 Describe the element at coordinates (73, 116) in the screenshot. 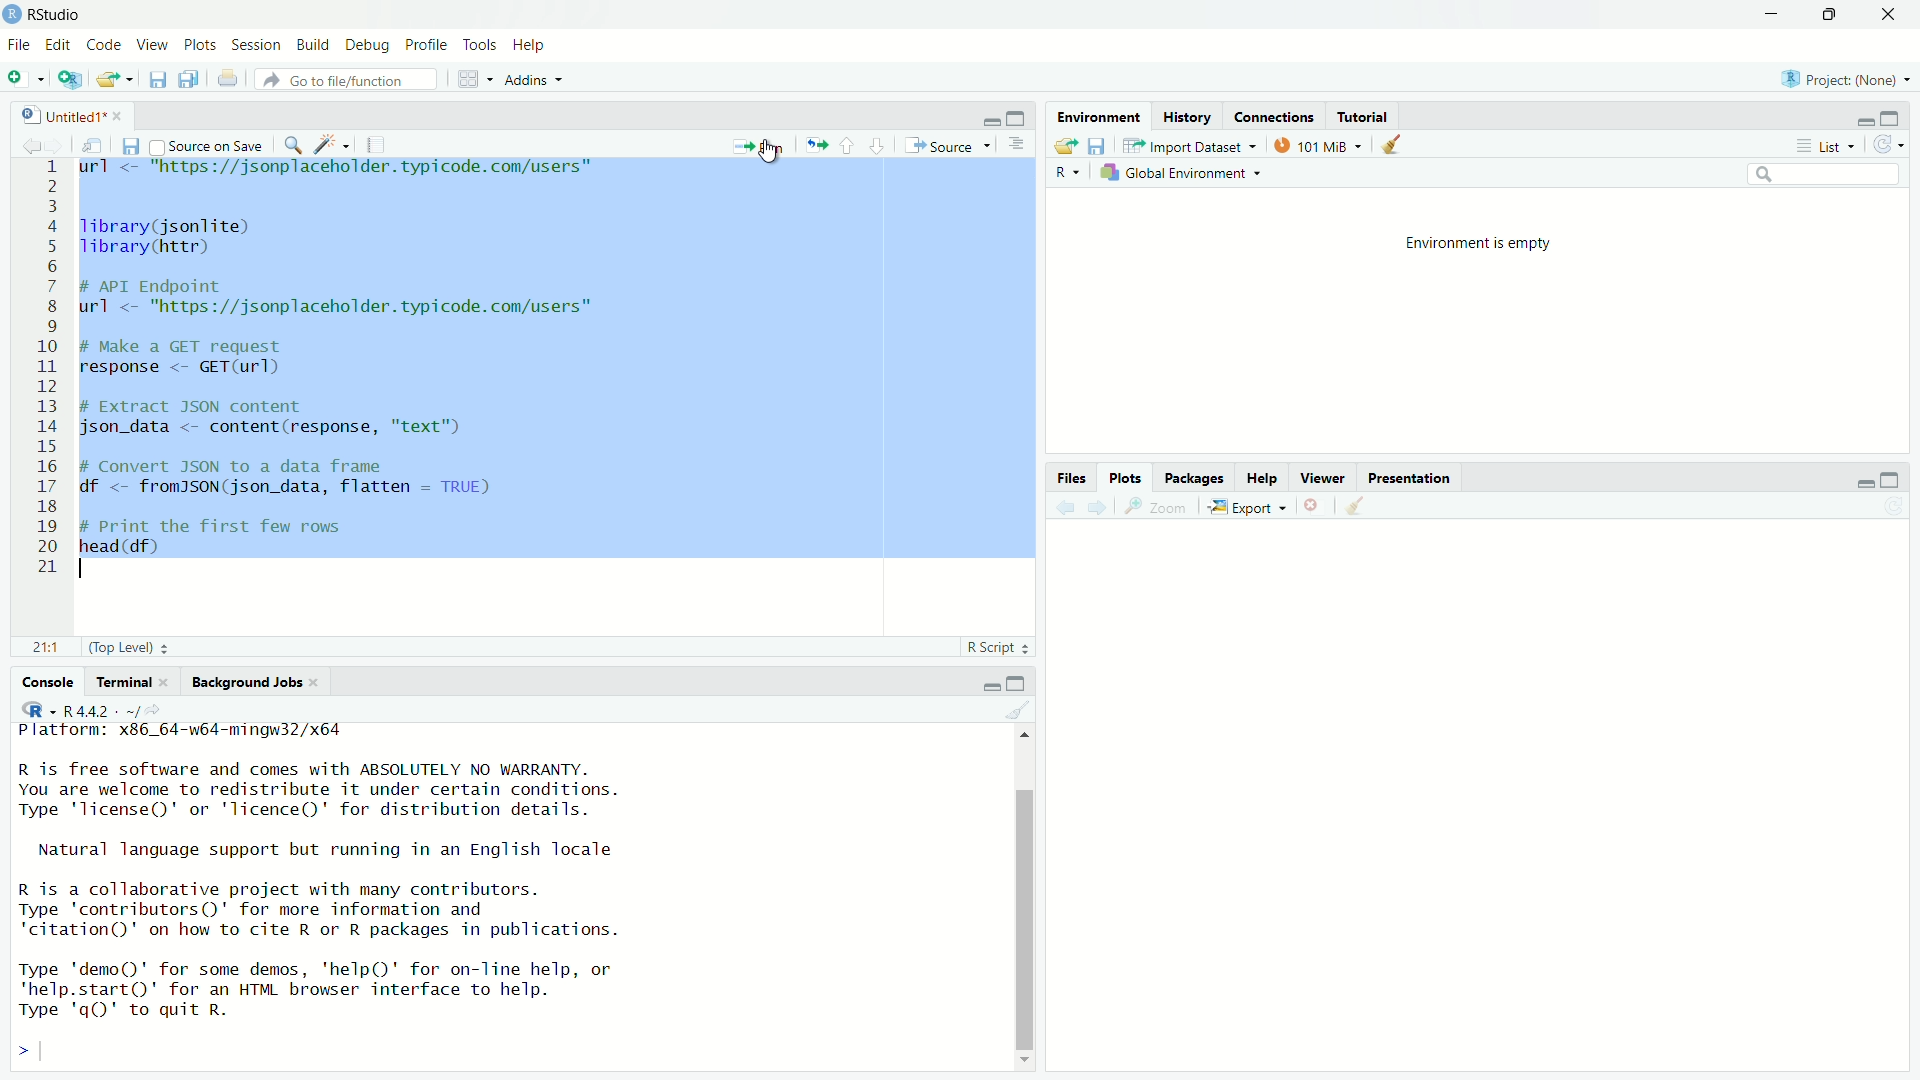

I see `Untitled 1` at that location.